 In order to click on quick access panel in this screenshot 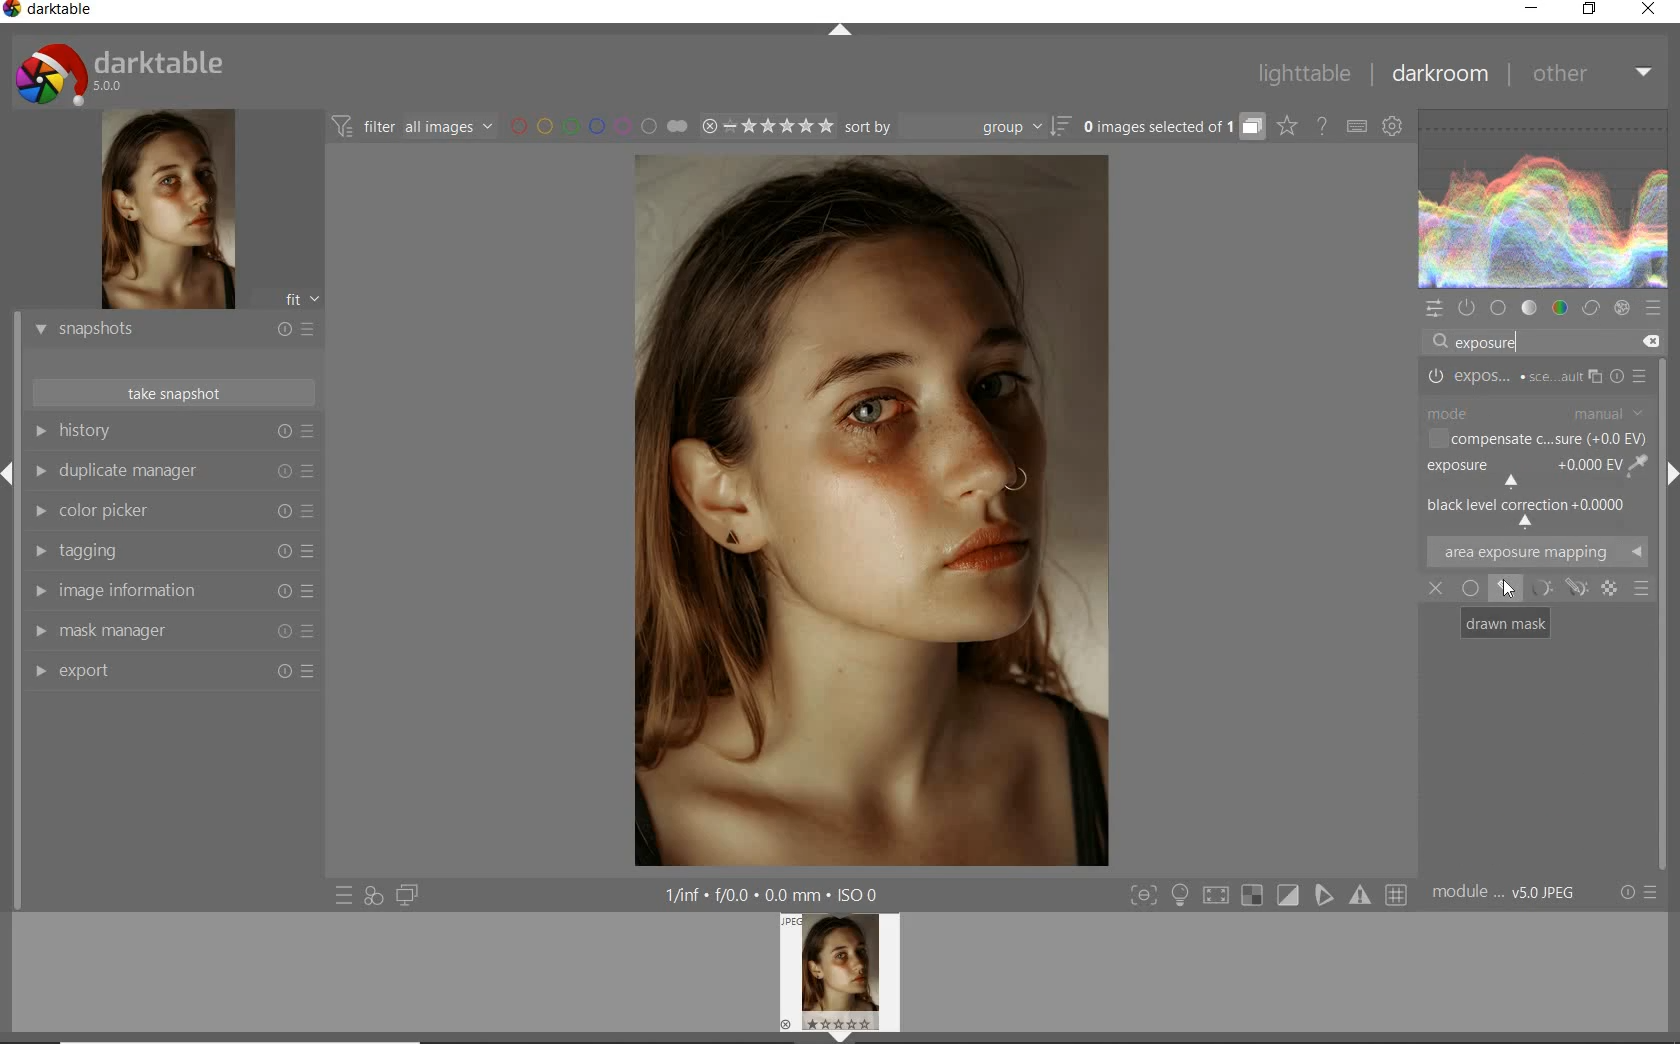, I will do `click(1432, 309)`.